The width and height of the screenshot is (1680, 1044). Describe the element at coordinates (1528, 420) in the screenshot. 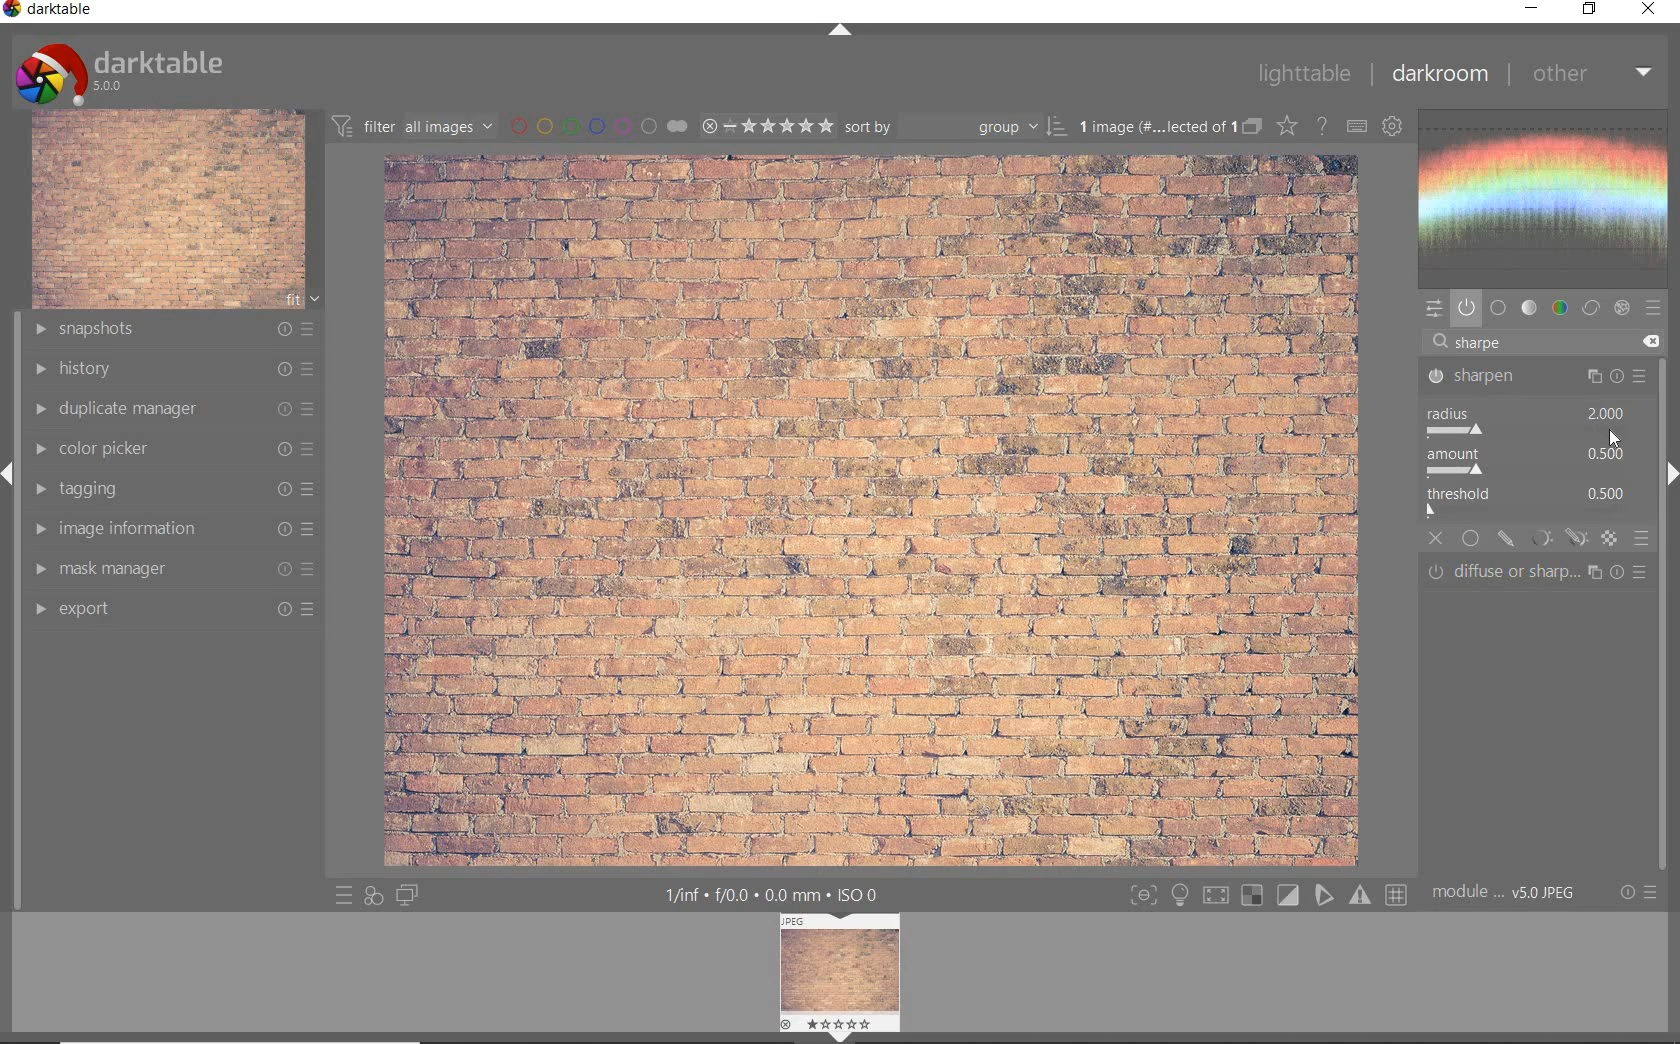

I see `RADIUS: 2000` at that location.